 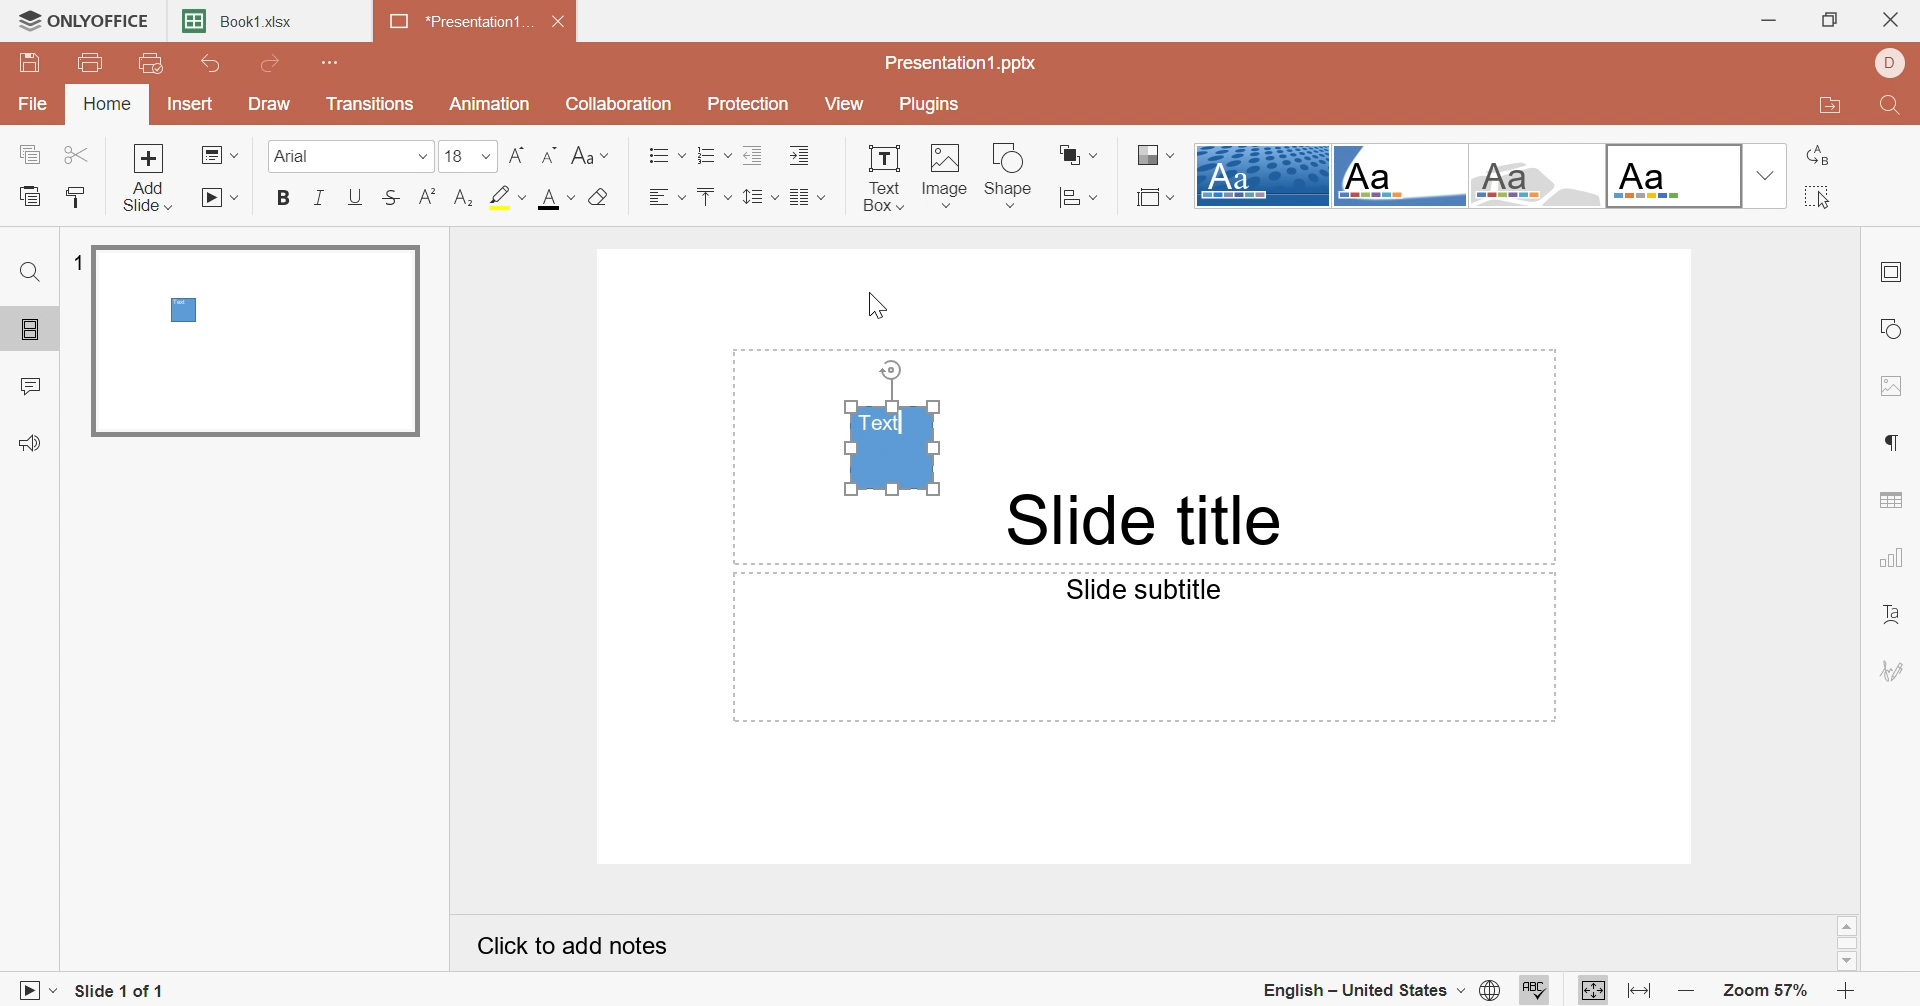 What do you see at coordinates (1359, 992) in the screenshot?
I see `English - United States` at bounding box center [1359, 992].